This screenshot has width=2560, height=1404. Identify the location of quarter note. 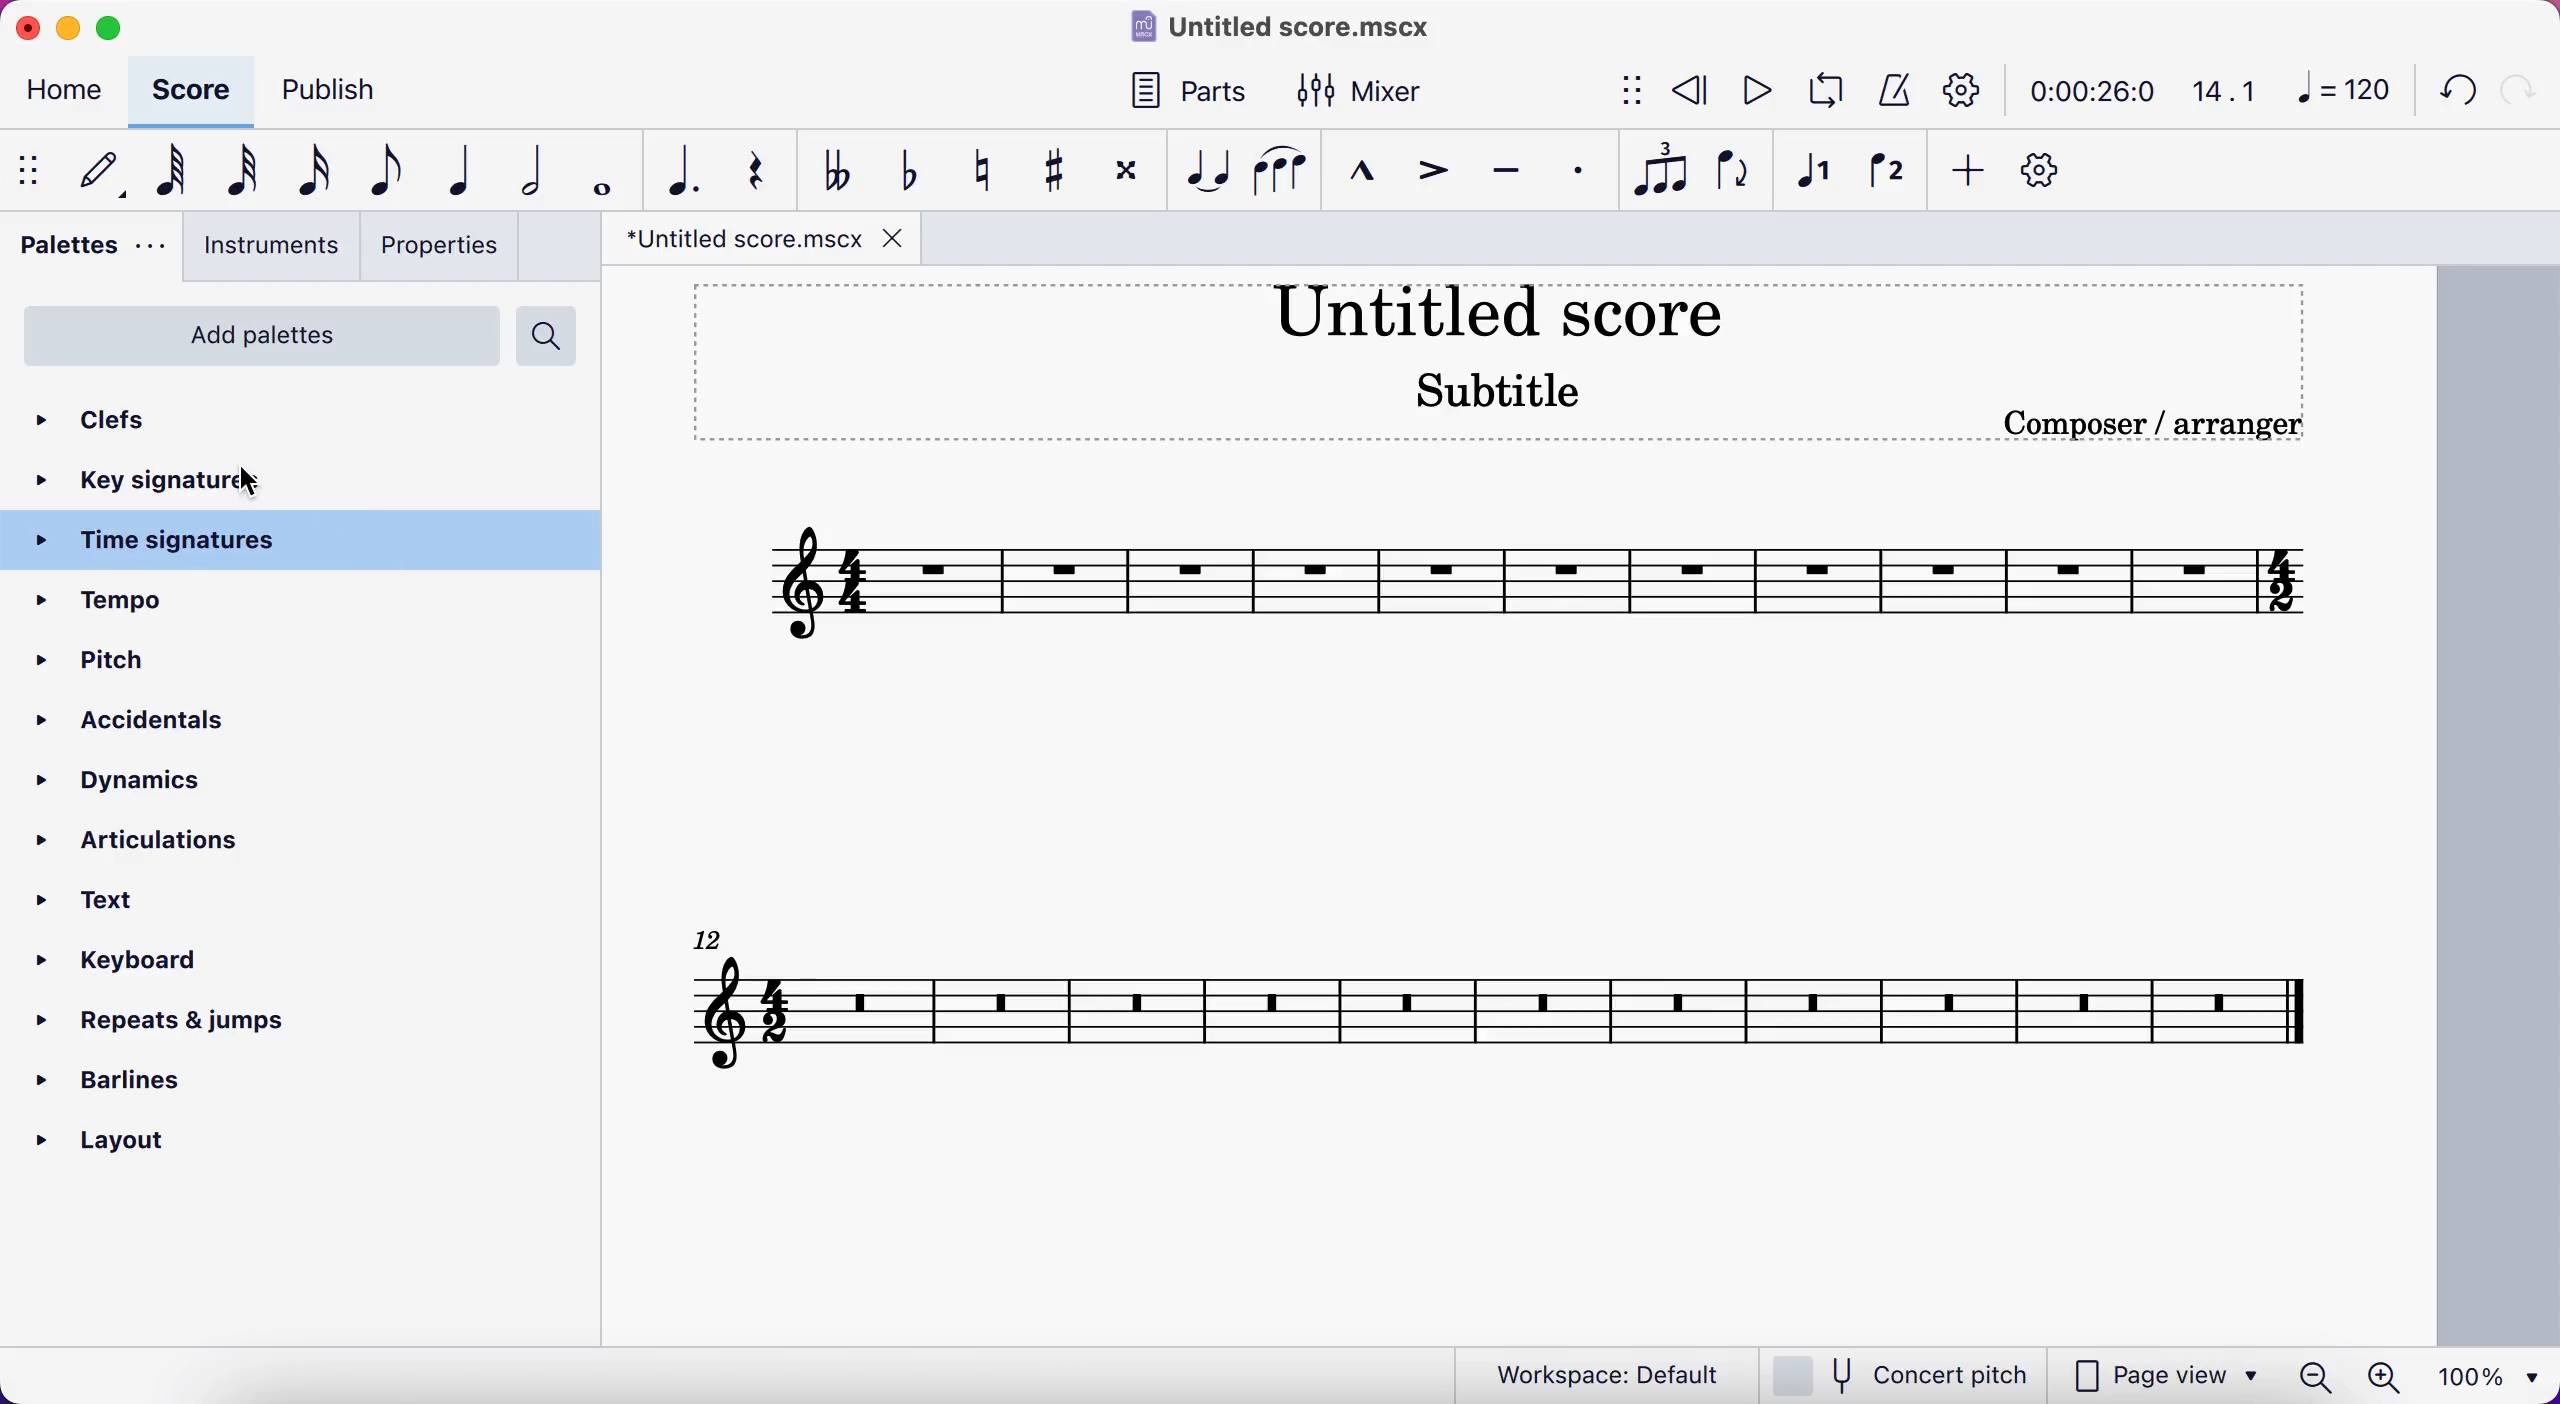
(467, 169).